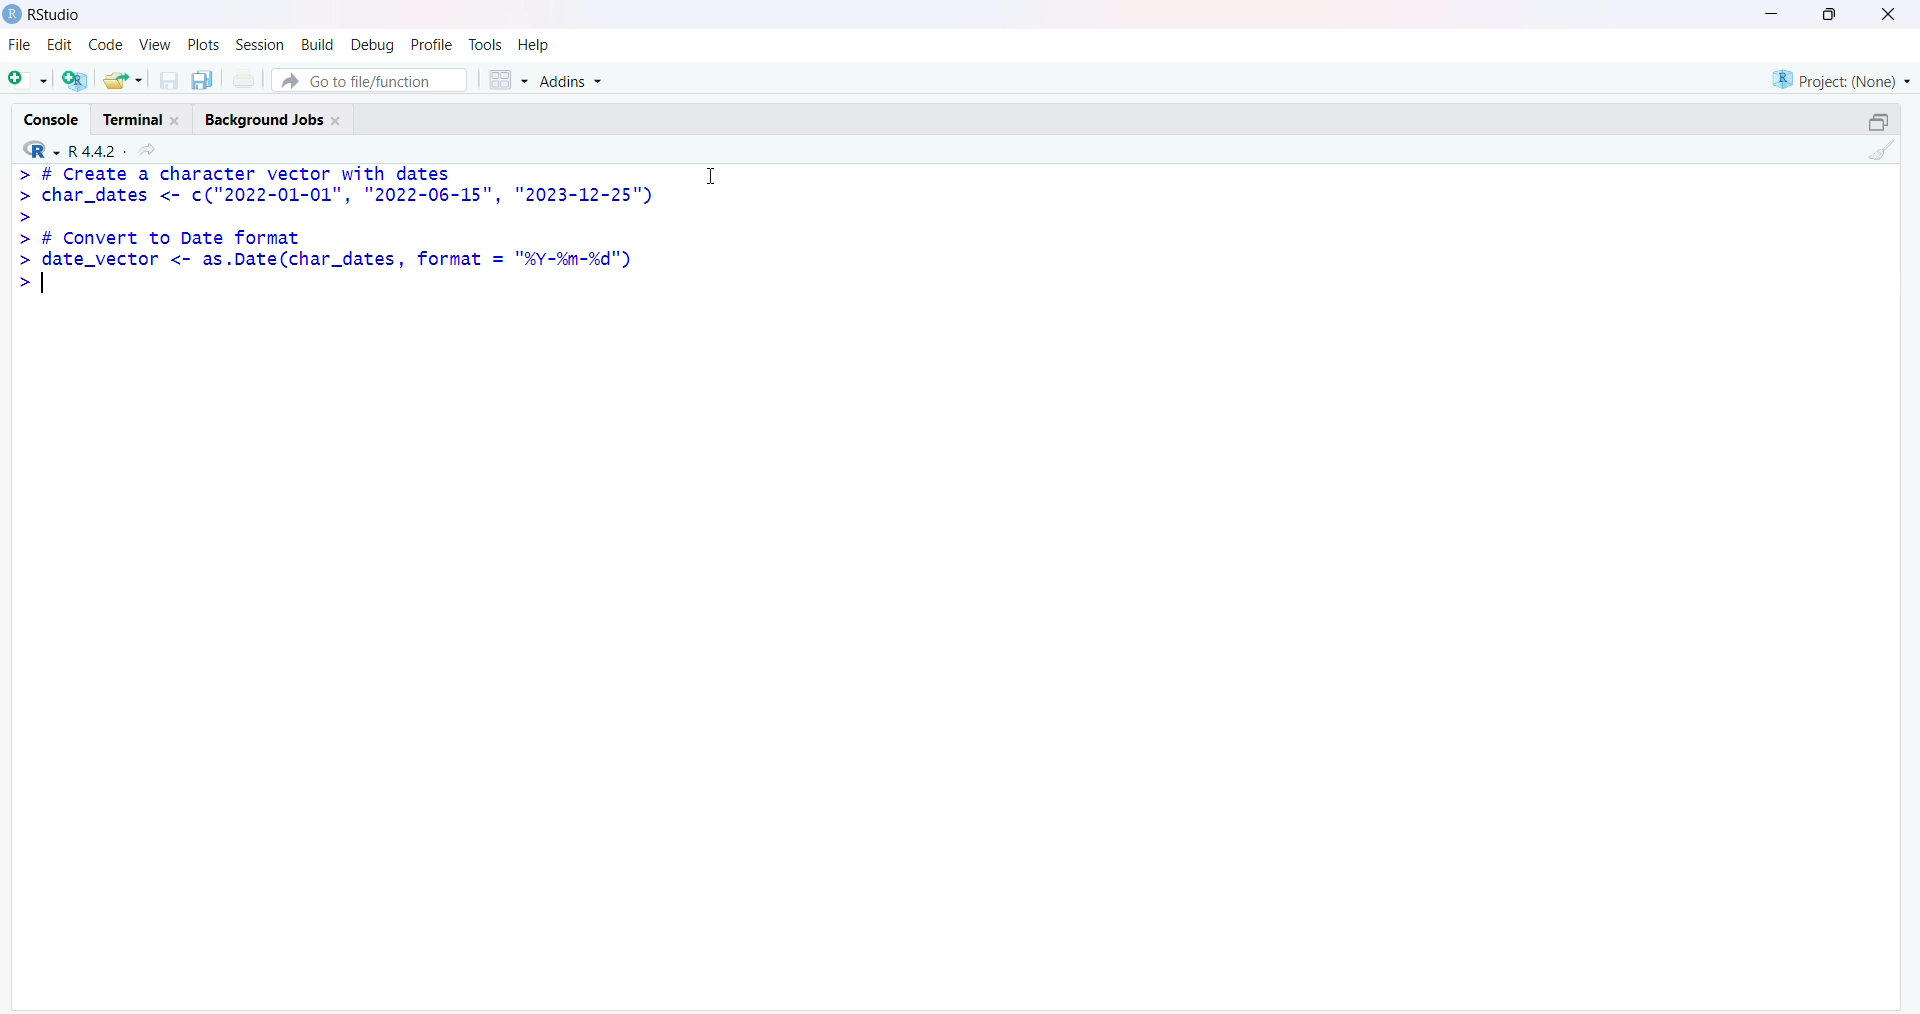  What do you see at coordinates (201, 45) in the screenshot?
I see `Plots` at bounding box center [201, 45].